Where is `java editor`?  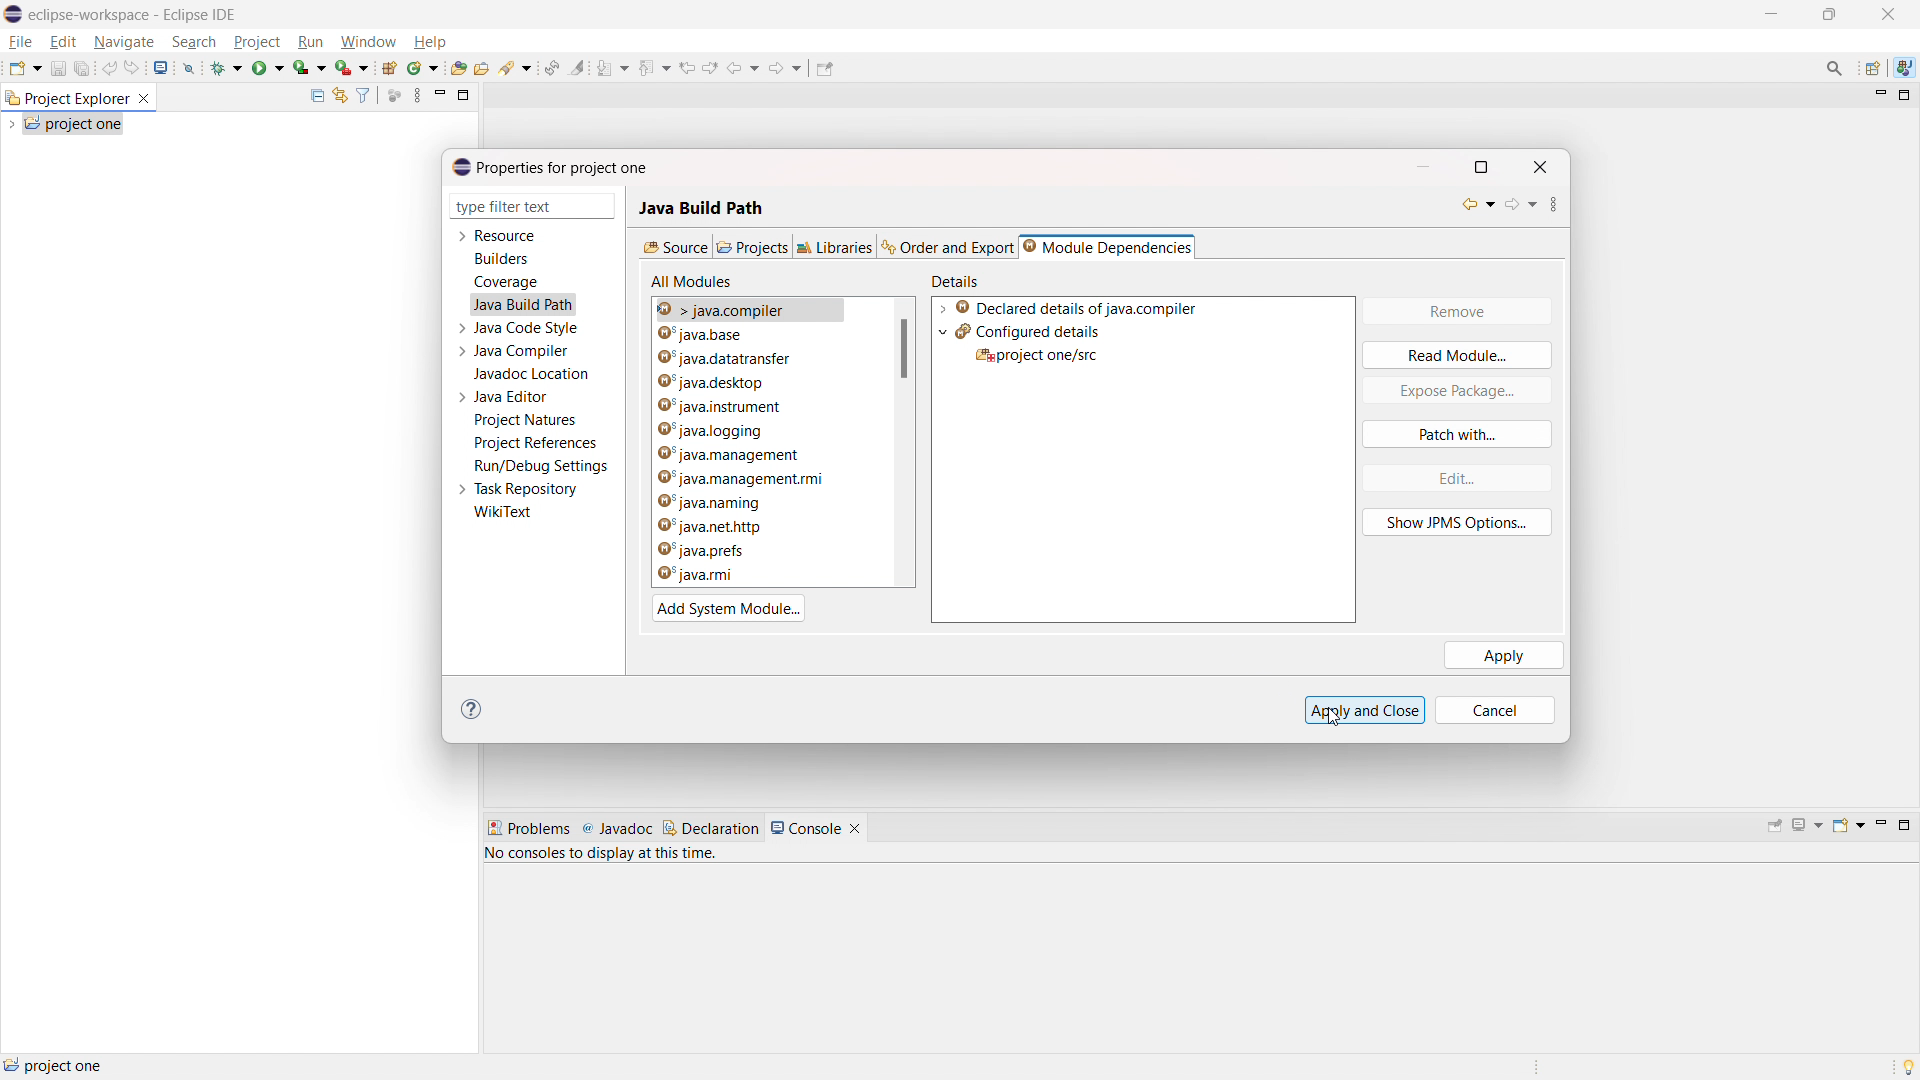 java editor is located at coordinates (512, 397).